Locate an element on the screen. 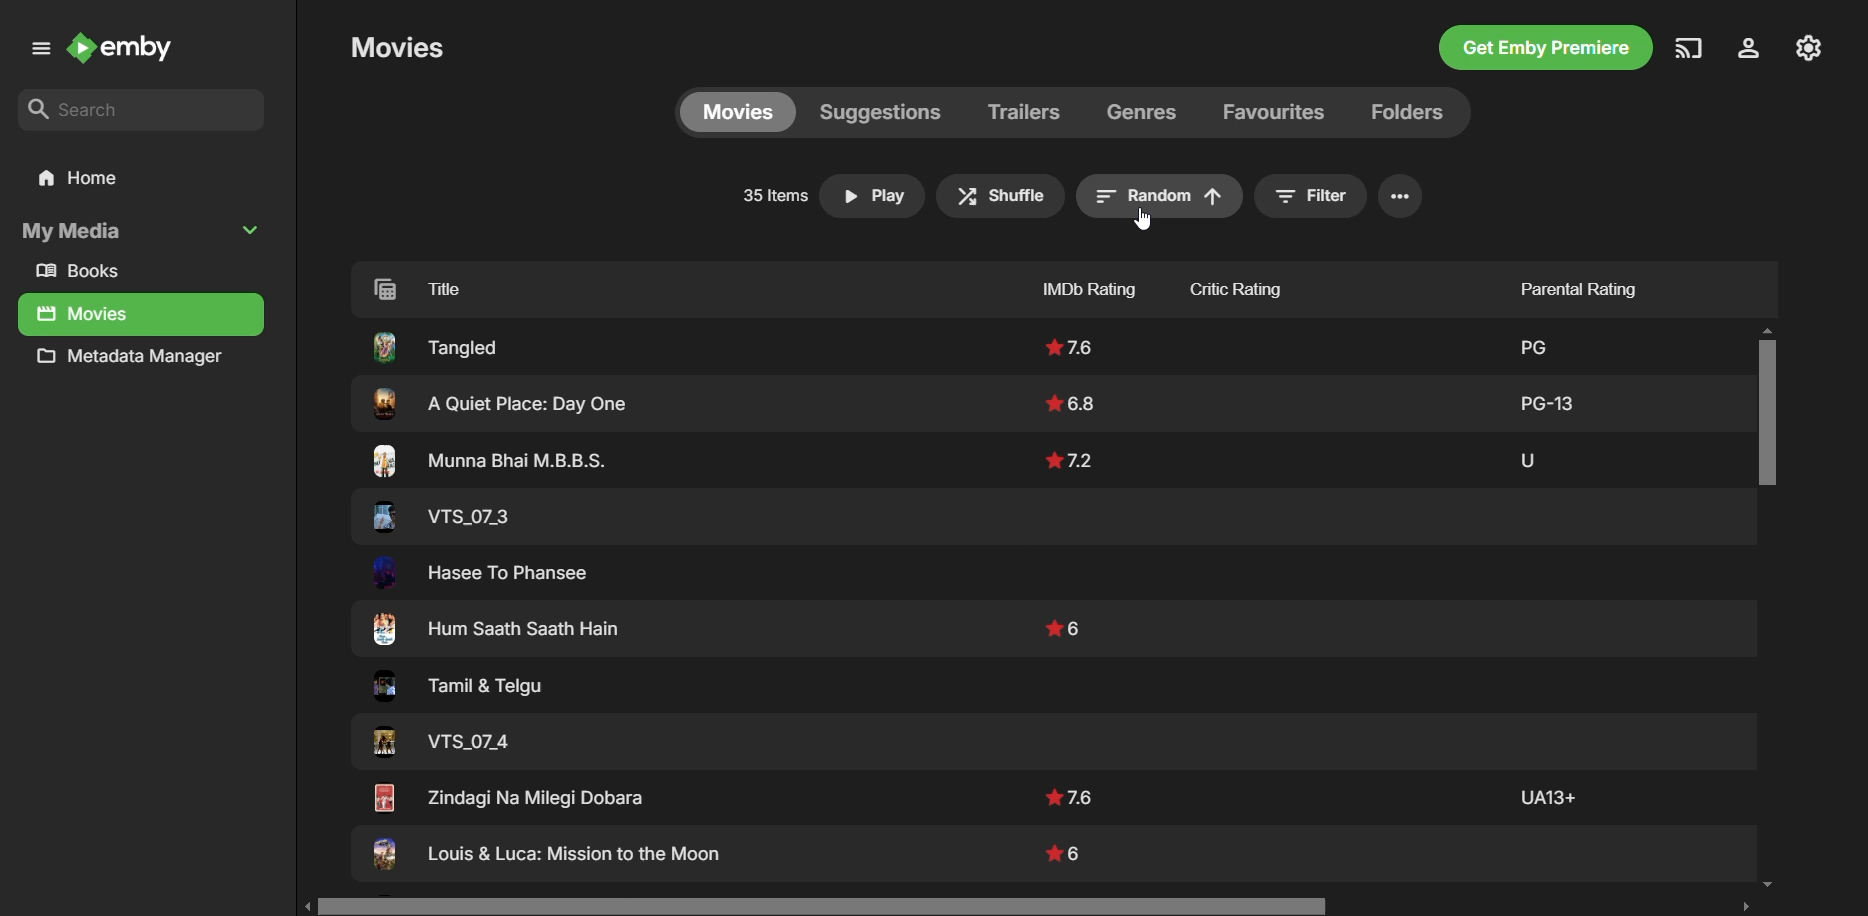  Books is located at coordinates (86, 272).